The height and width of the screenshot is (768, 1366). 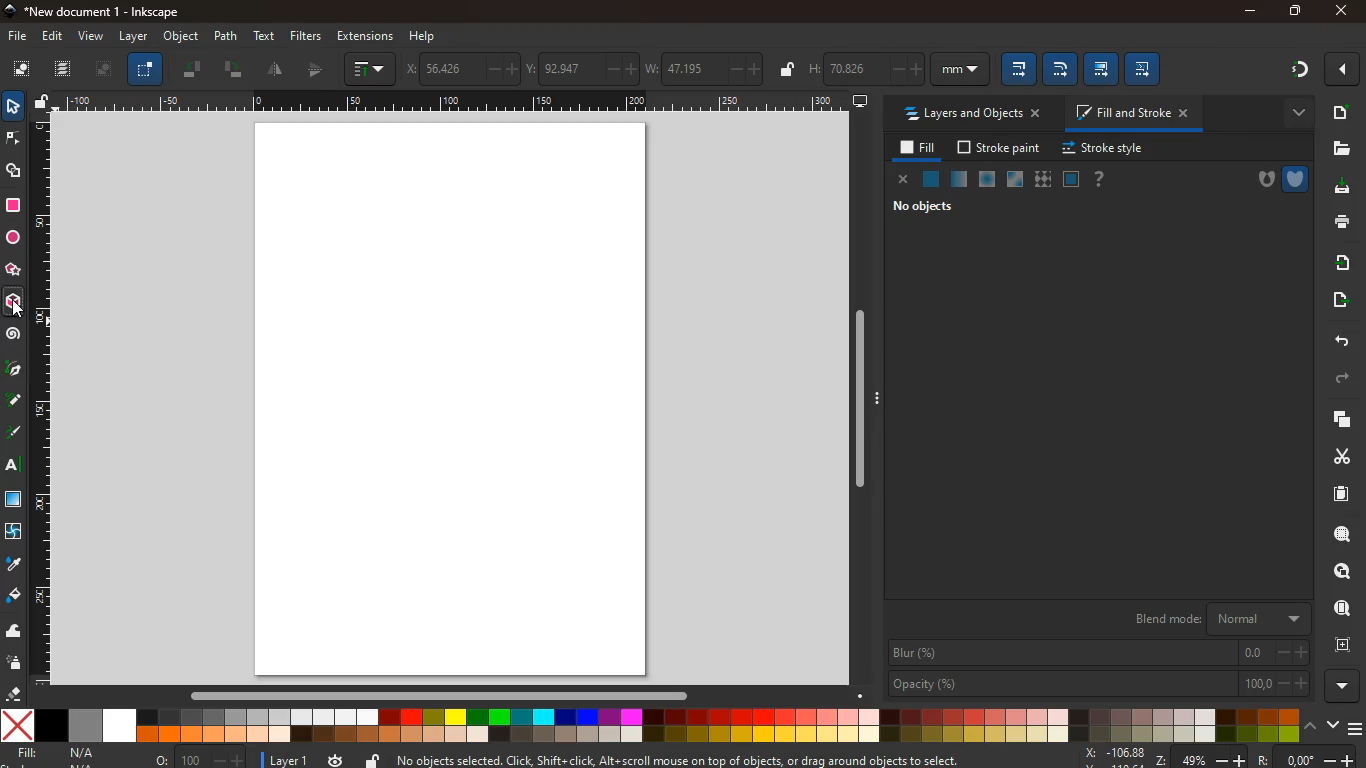 I want to click on edge, so click(x=12, y=140).